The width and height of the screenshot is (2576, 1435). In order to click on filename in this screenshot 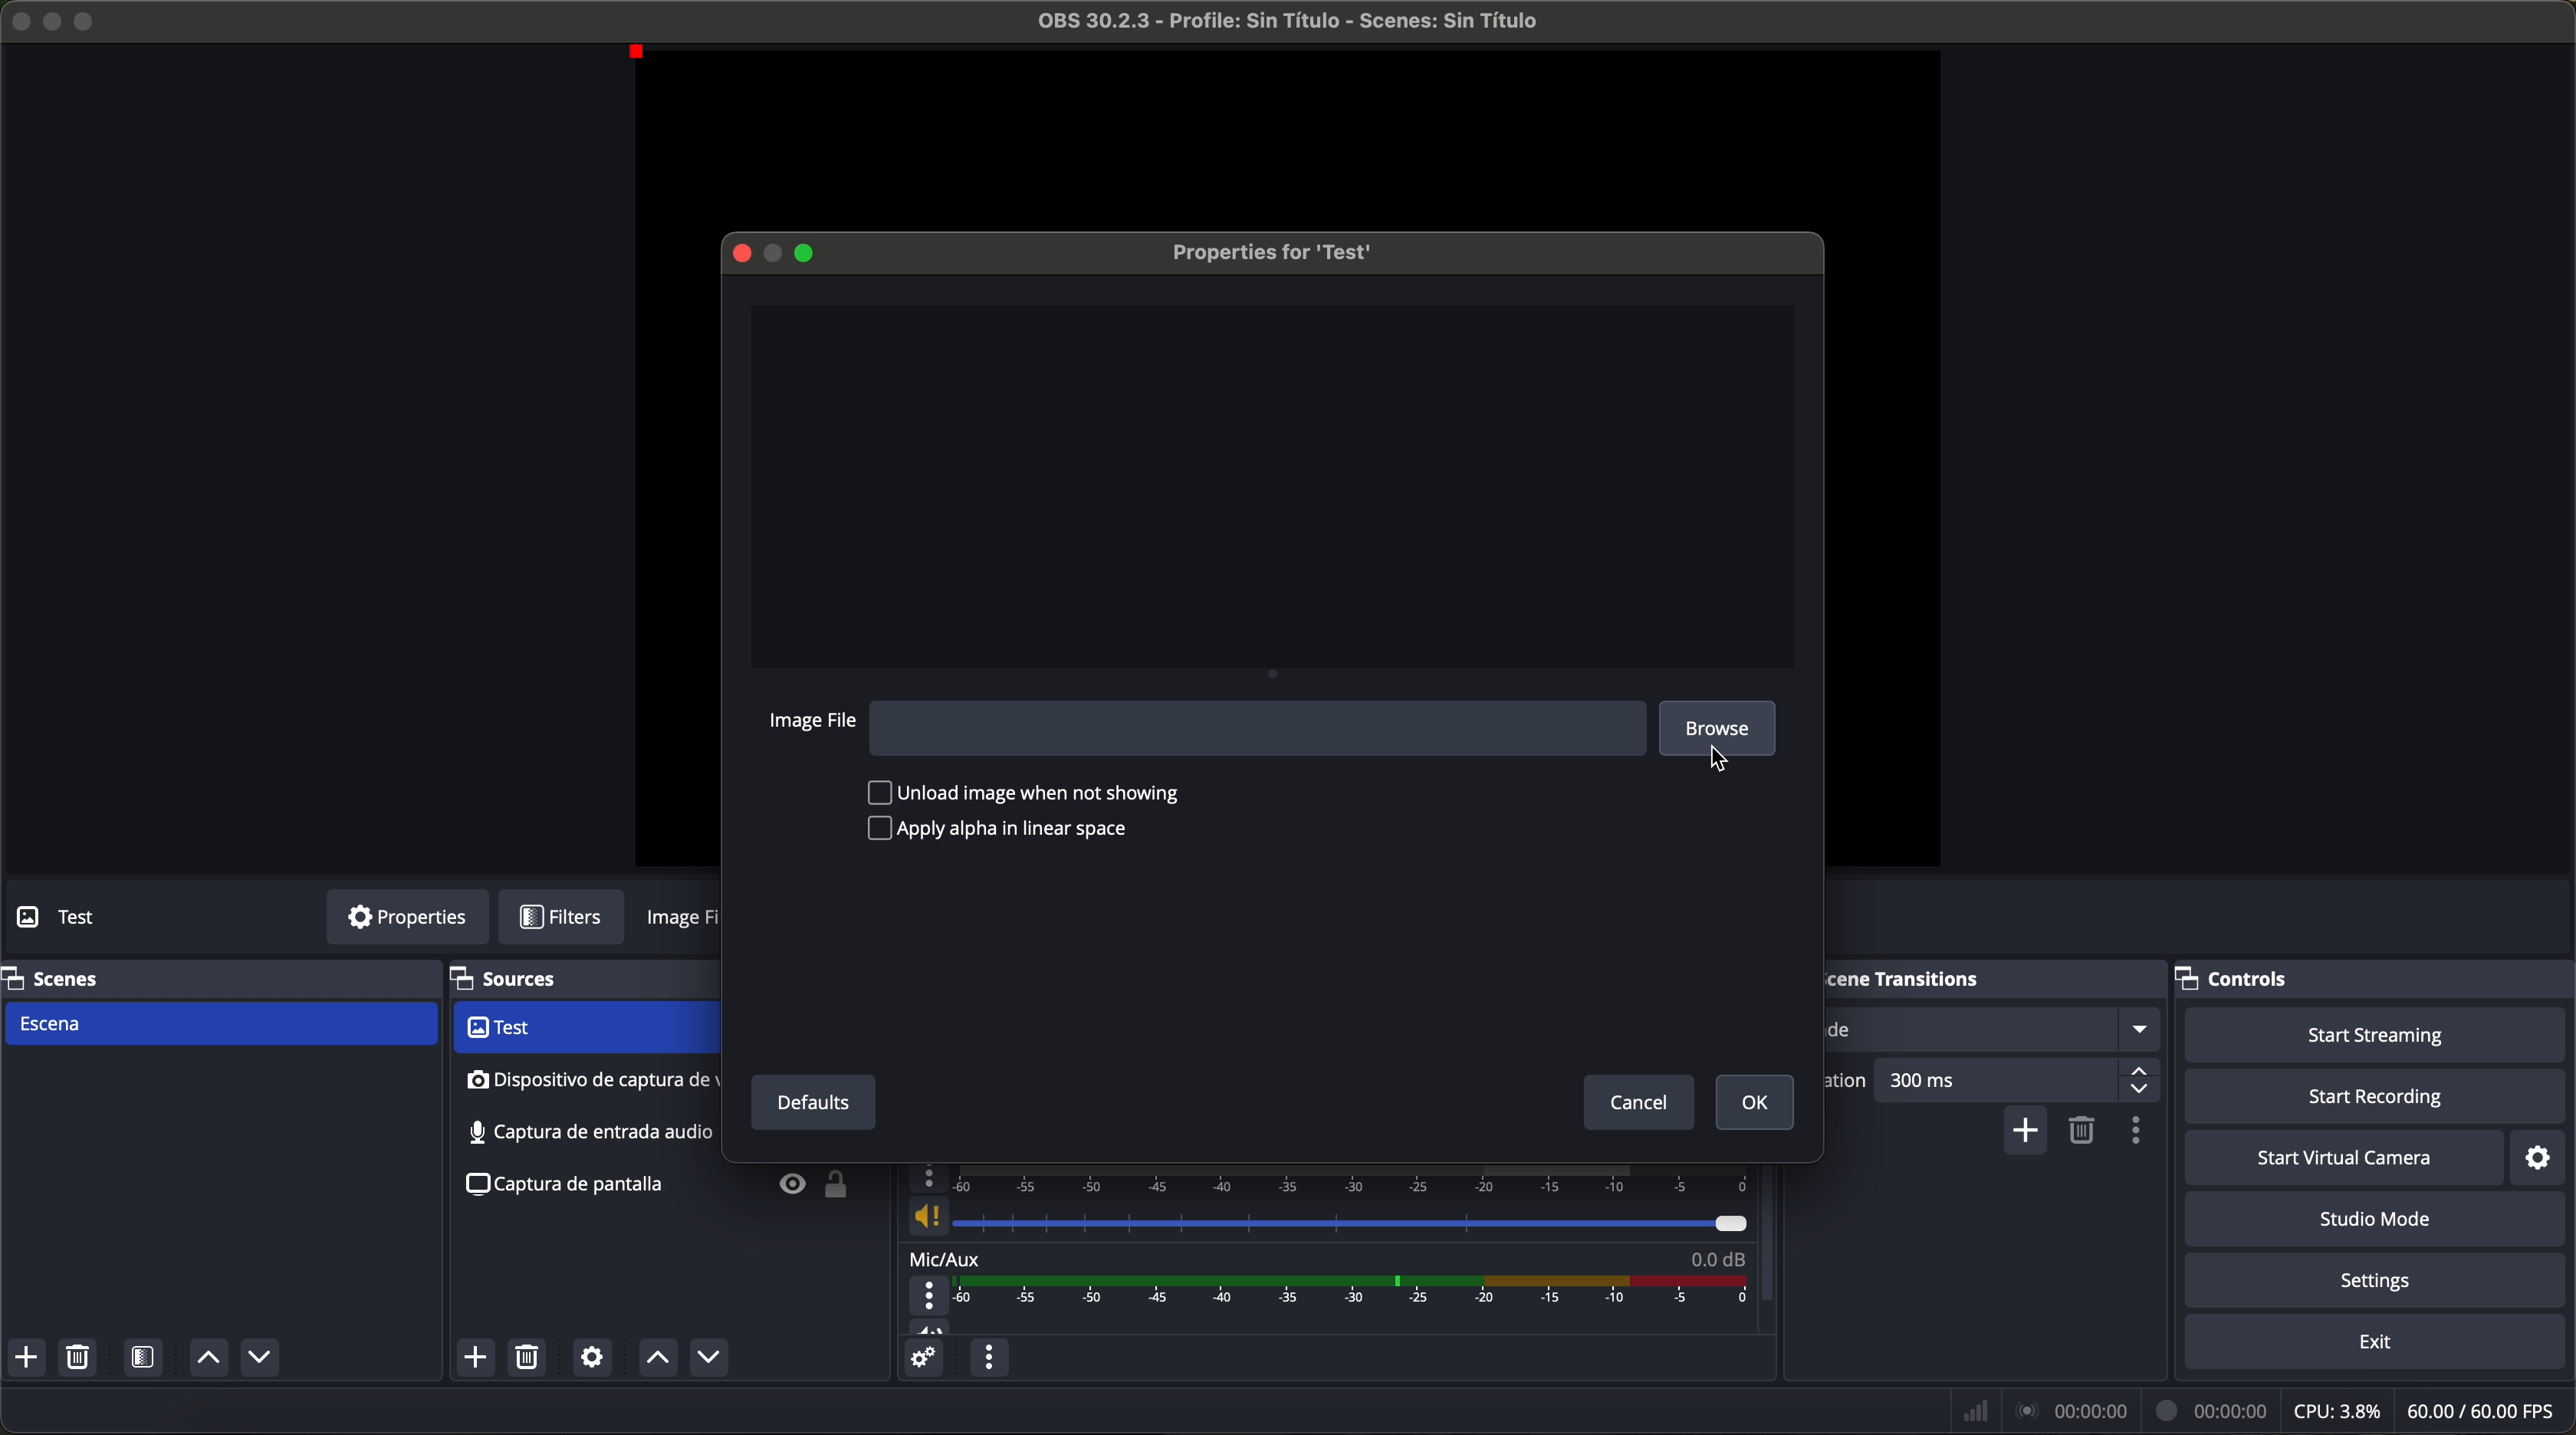, I will do `click(1291, 21)`.